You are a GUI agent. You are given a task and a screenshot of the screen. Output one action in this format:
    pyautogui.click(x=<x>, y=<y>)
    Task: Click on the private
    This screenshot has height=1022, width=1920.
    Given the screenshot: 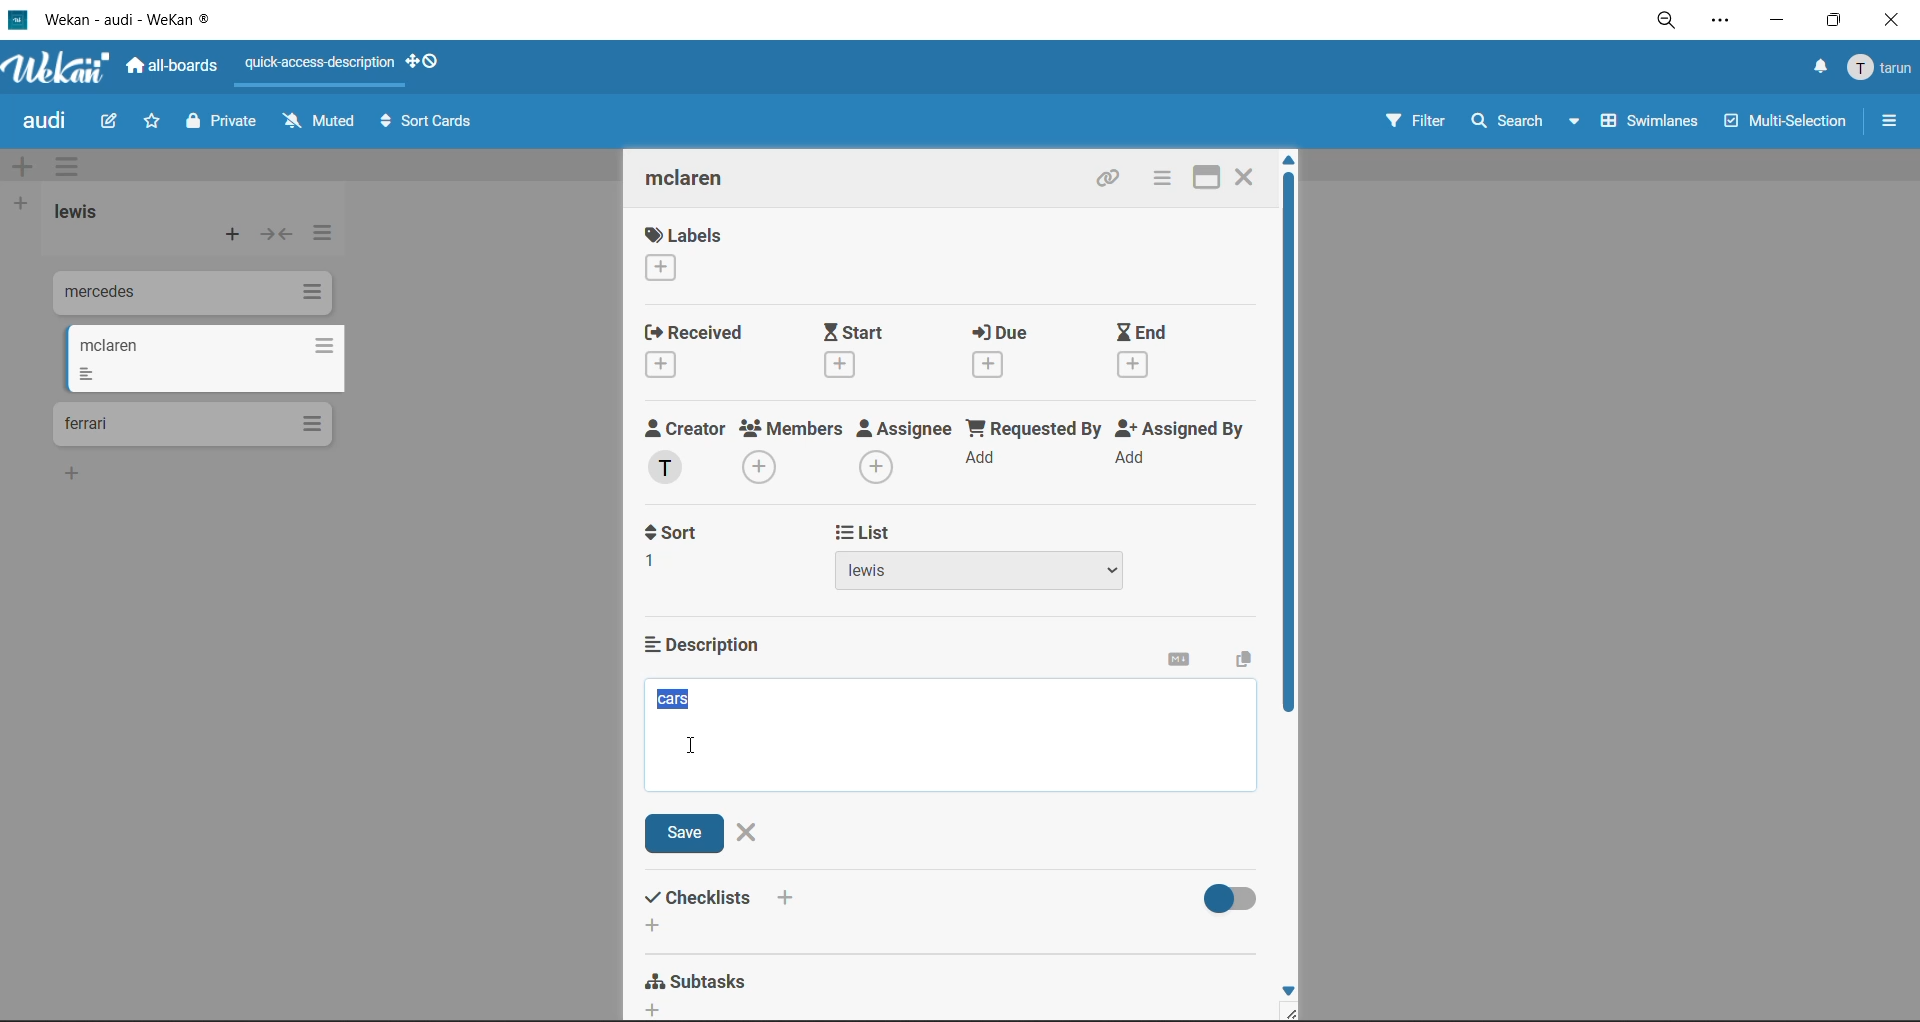 What is the action you would take?
    pyautogui.click(x=225, y=124)
    